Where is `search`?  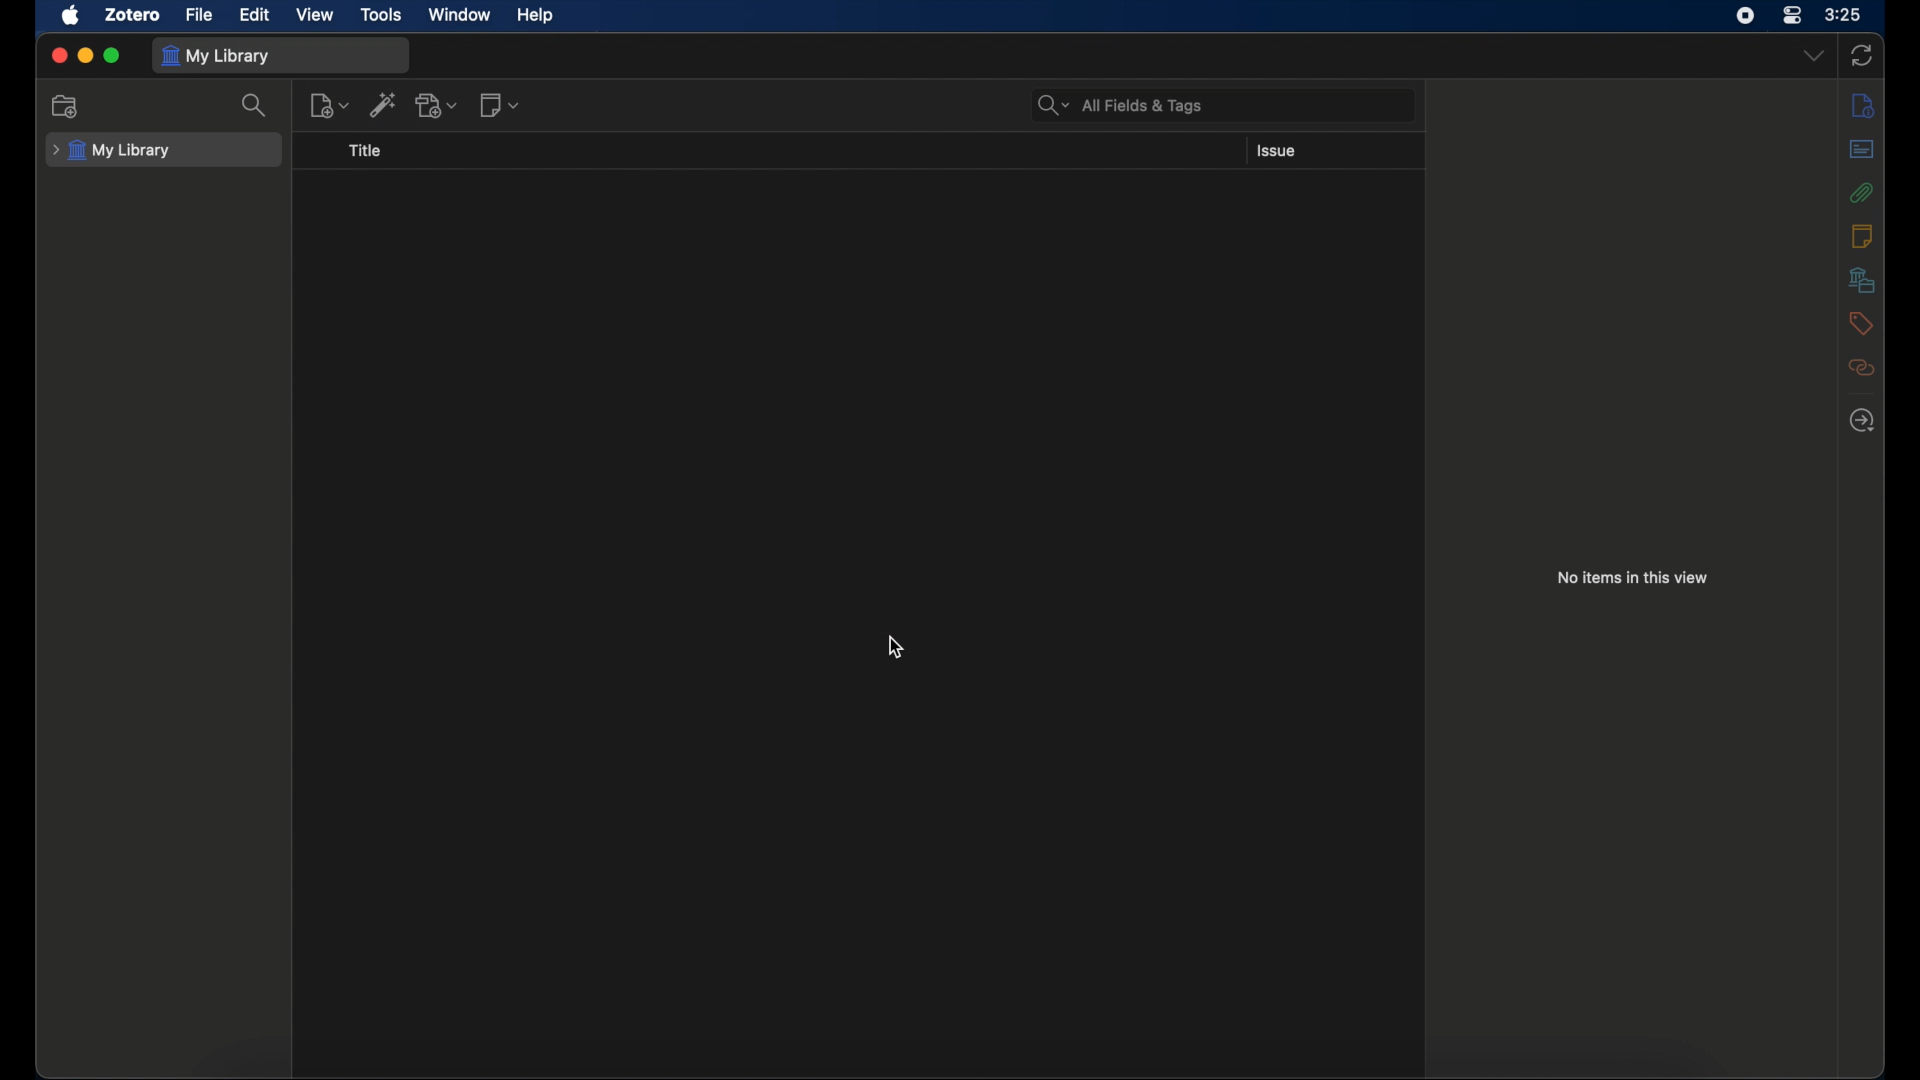 search is located at coordinates (256, 105).